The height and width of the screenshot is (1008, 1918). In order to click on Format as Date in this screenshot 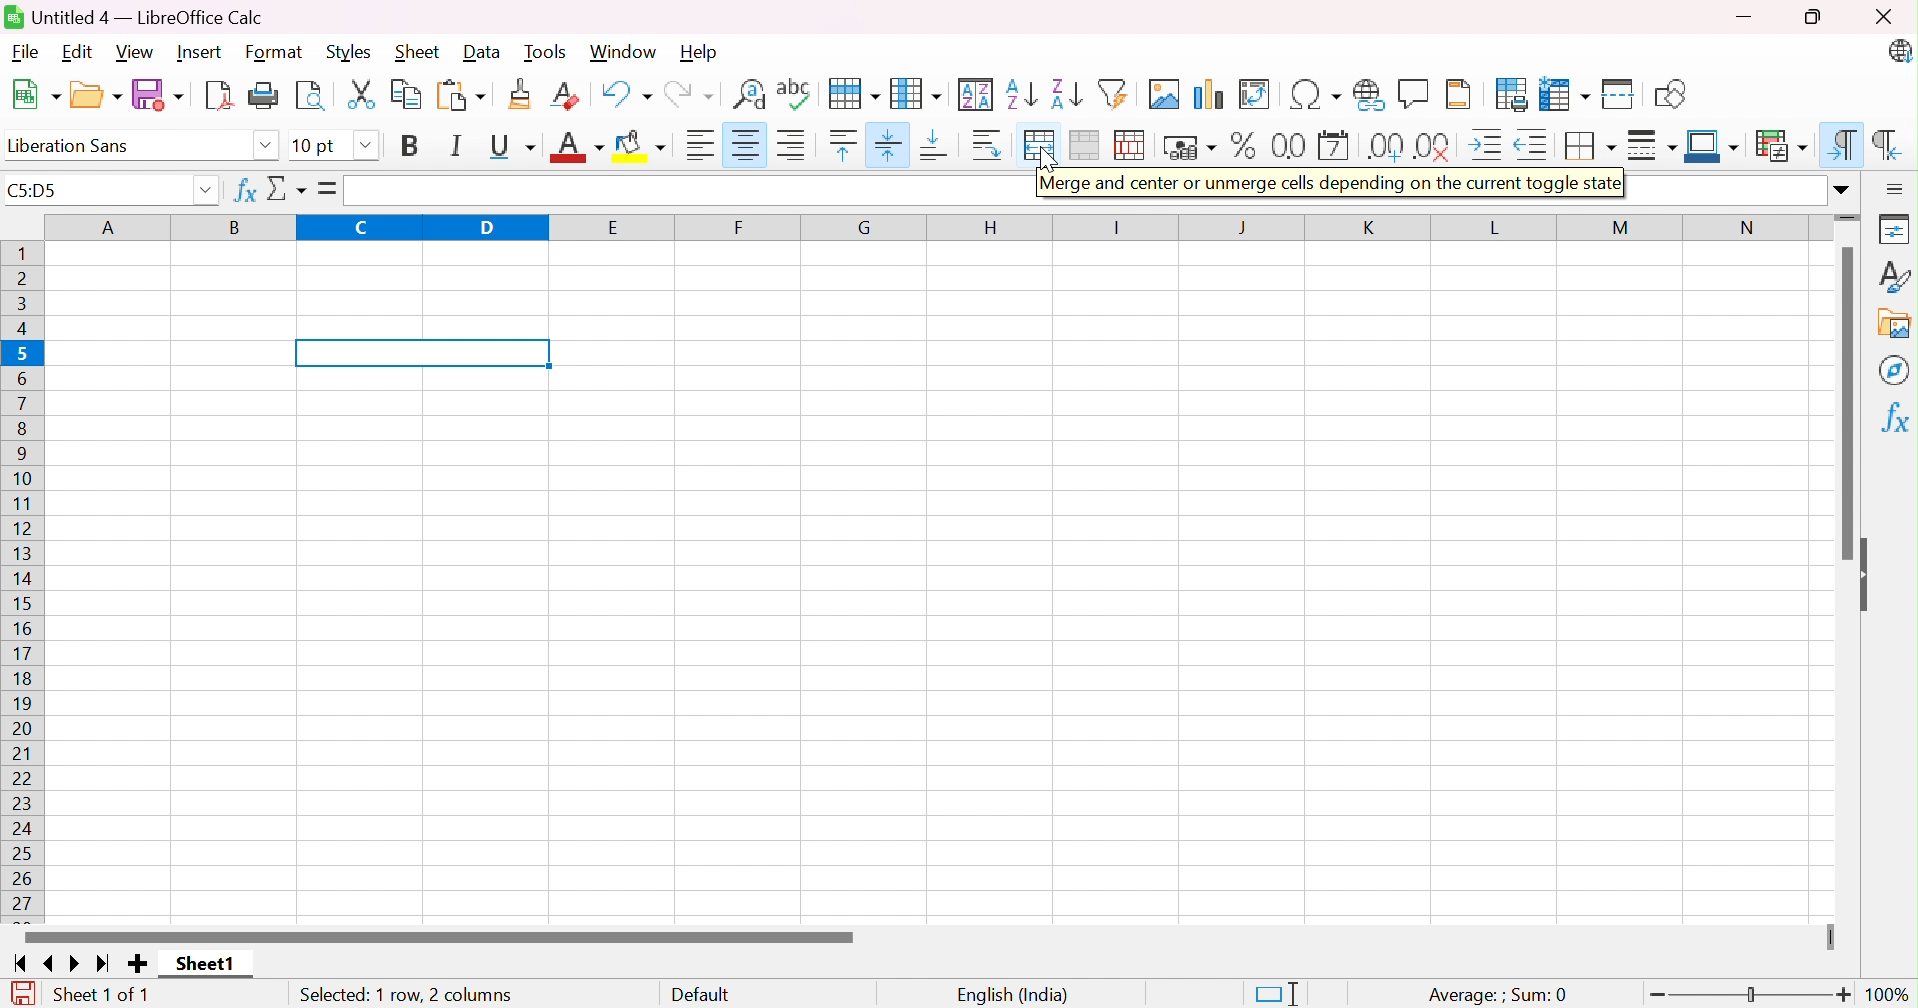, I will do `click(1334, 145)`.